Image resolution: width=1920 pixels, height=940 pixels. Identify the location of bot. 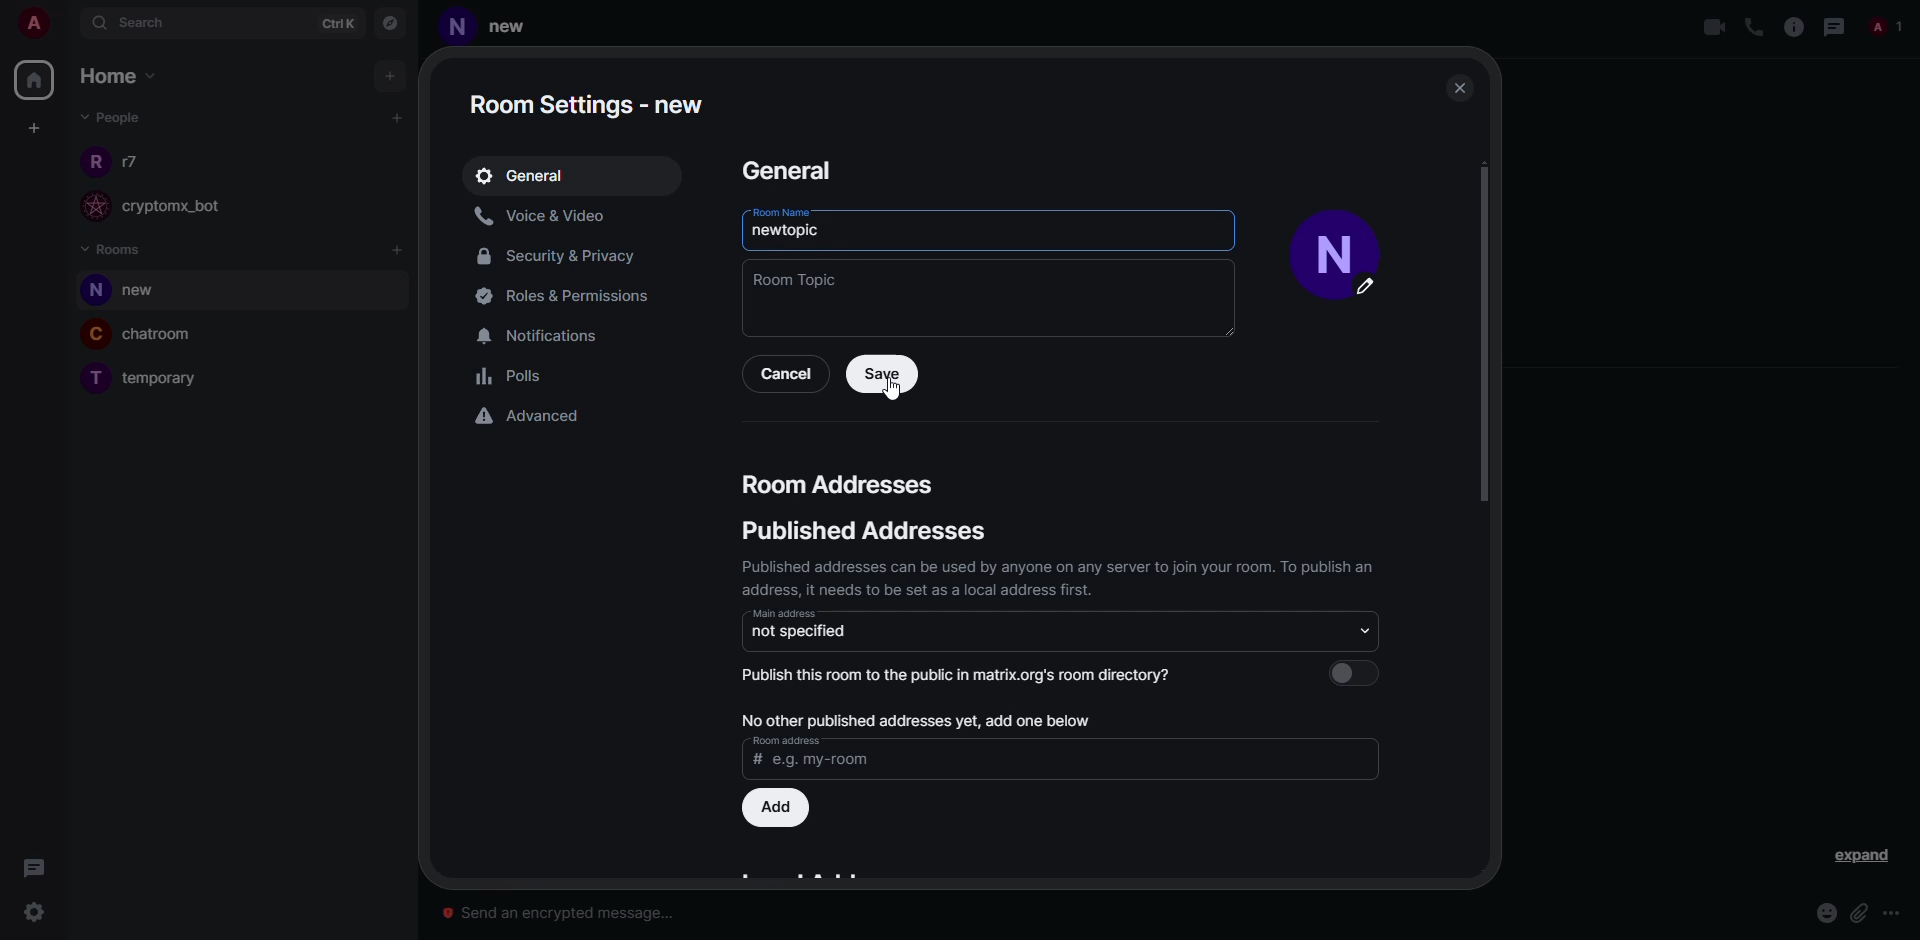
(191, 208).